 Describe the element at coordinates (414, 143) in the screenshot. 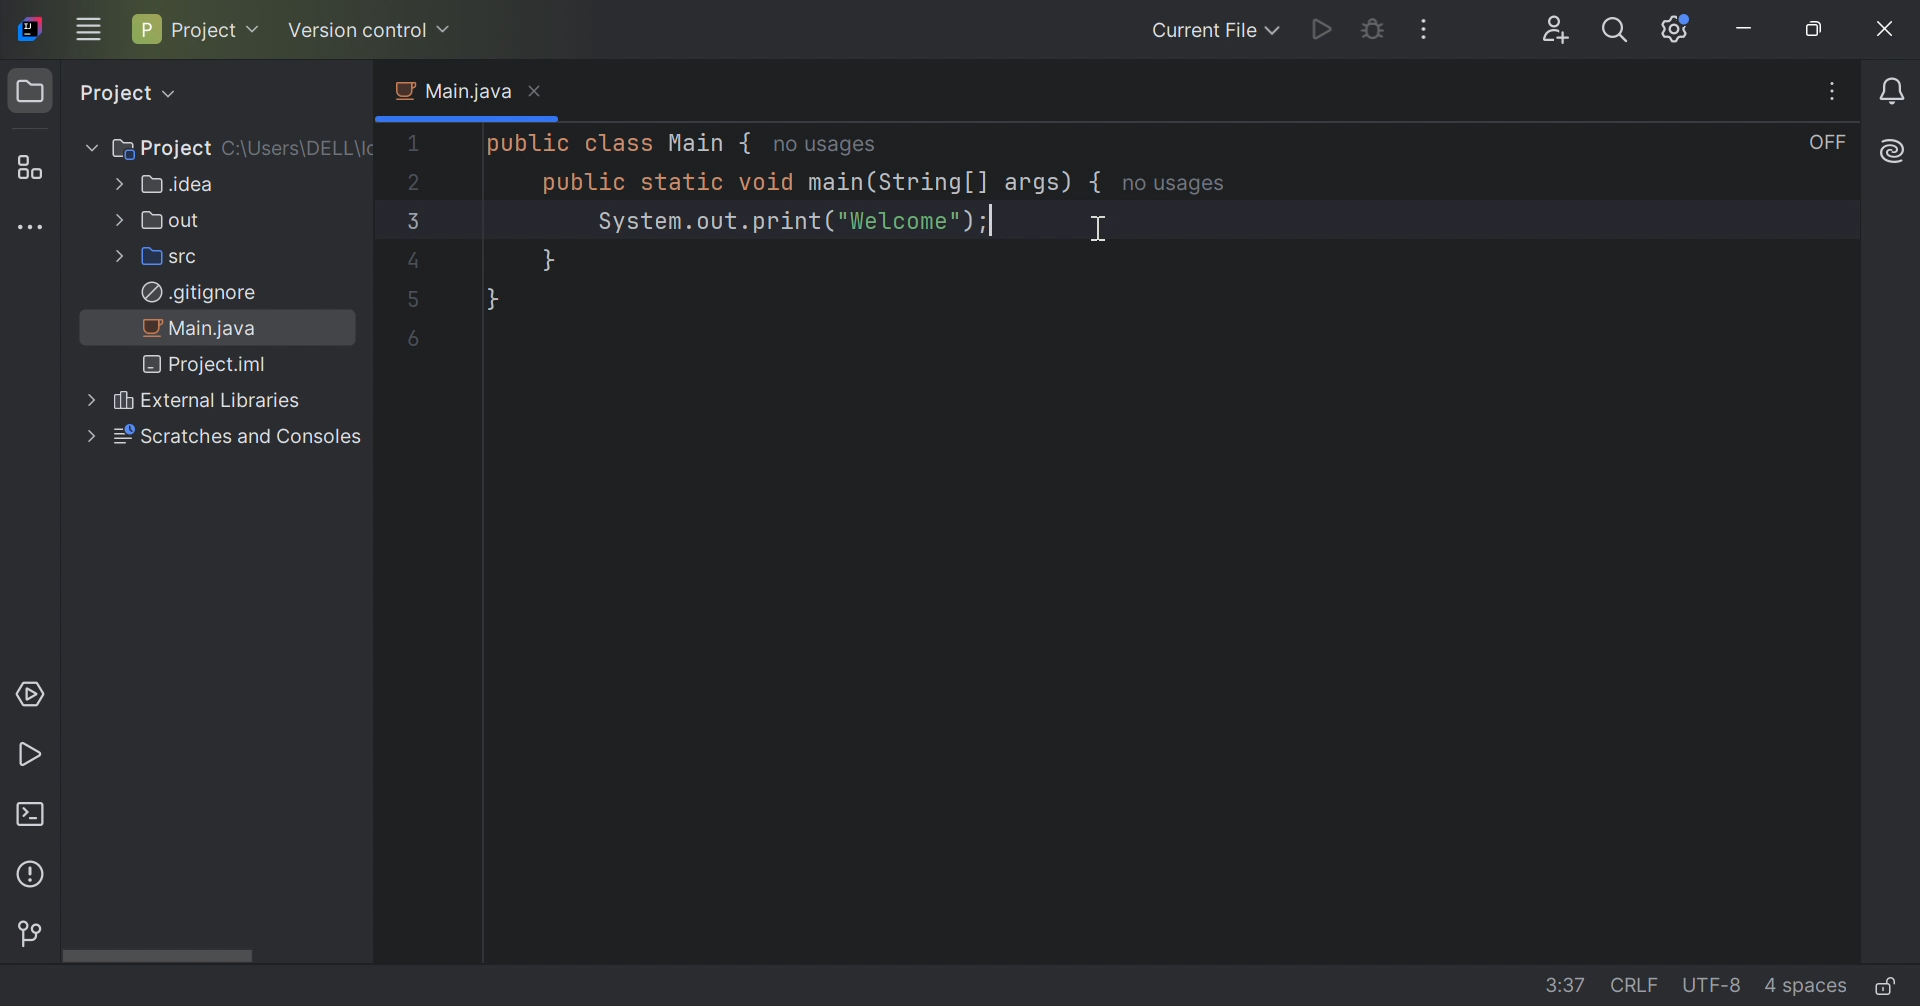

I see `1` at that location.